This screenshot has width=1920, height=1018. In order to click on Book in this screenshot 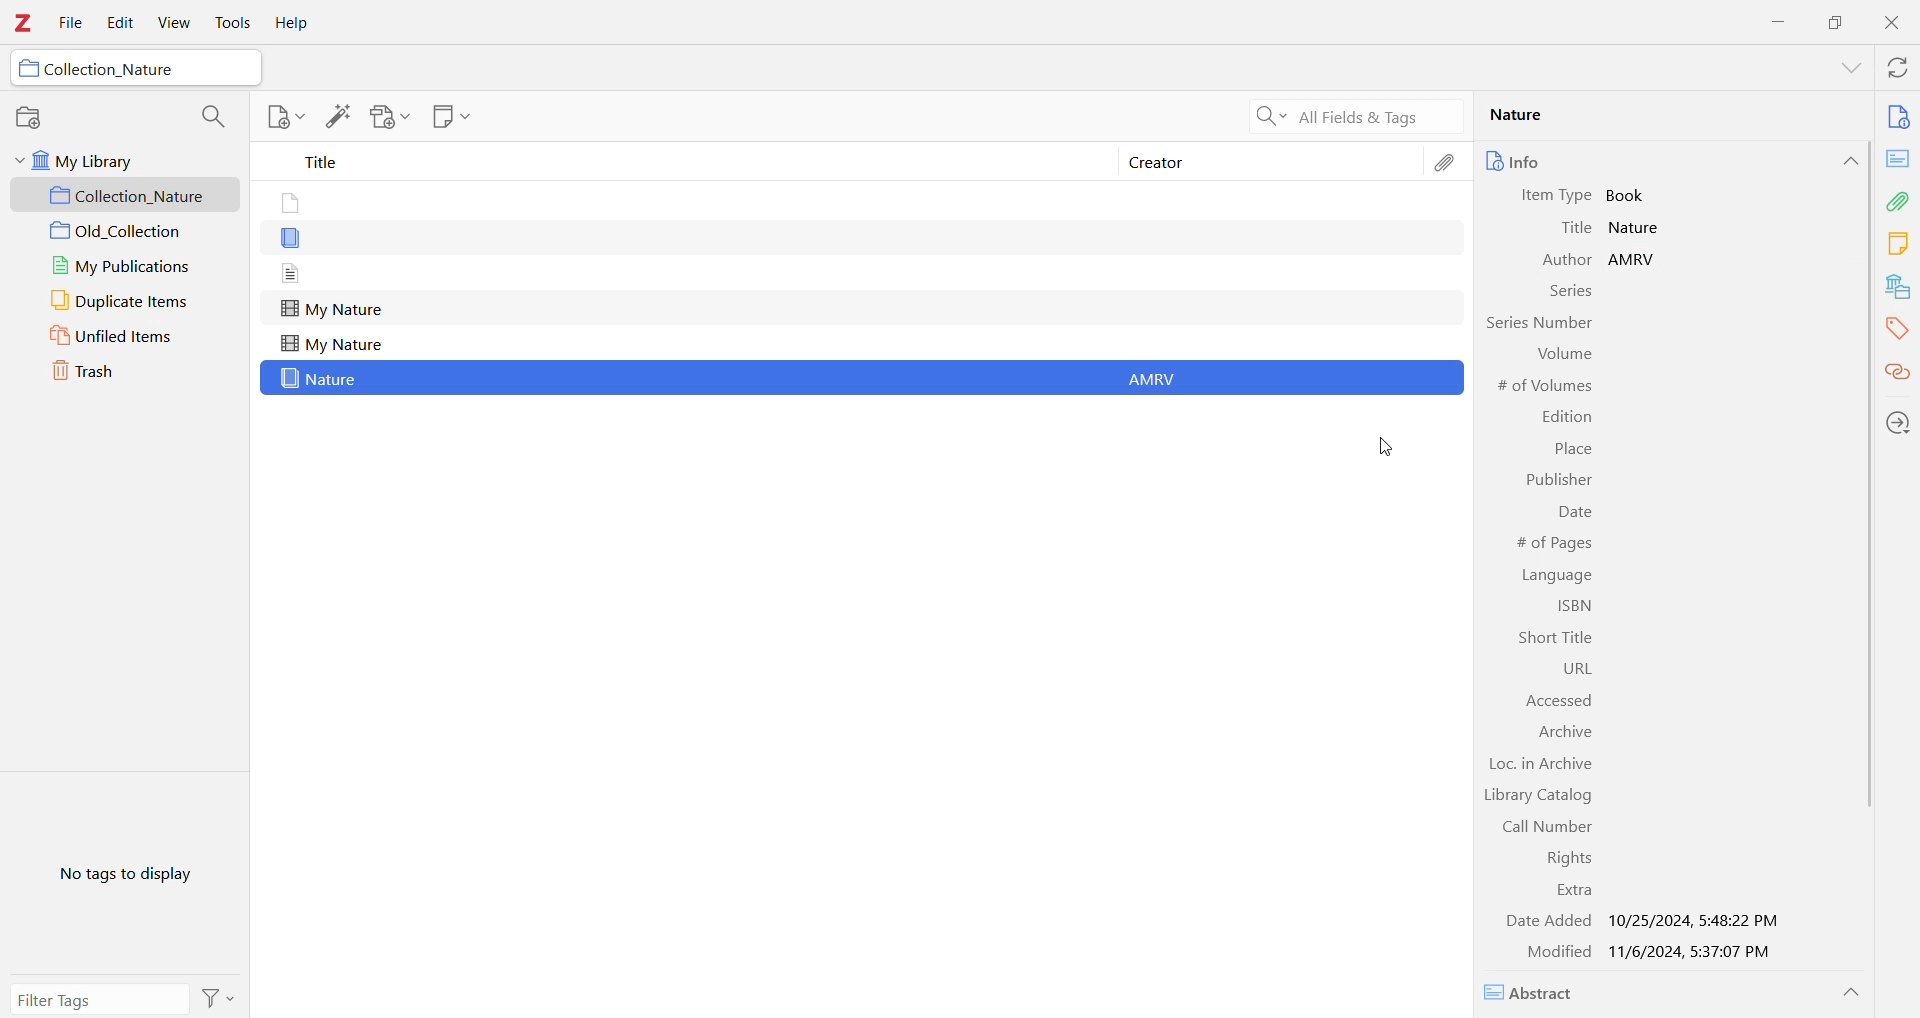, I will do `click(1631, 195)`.